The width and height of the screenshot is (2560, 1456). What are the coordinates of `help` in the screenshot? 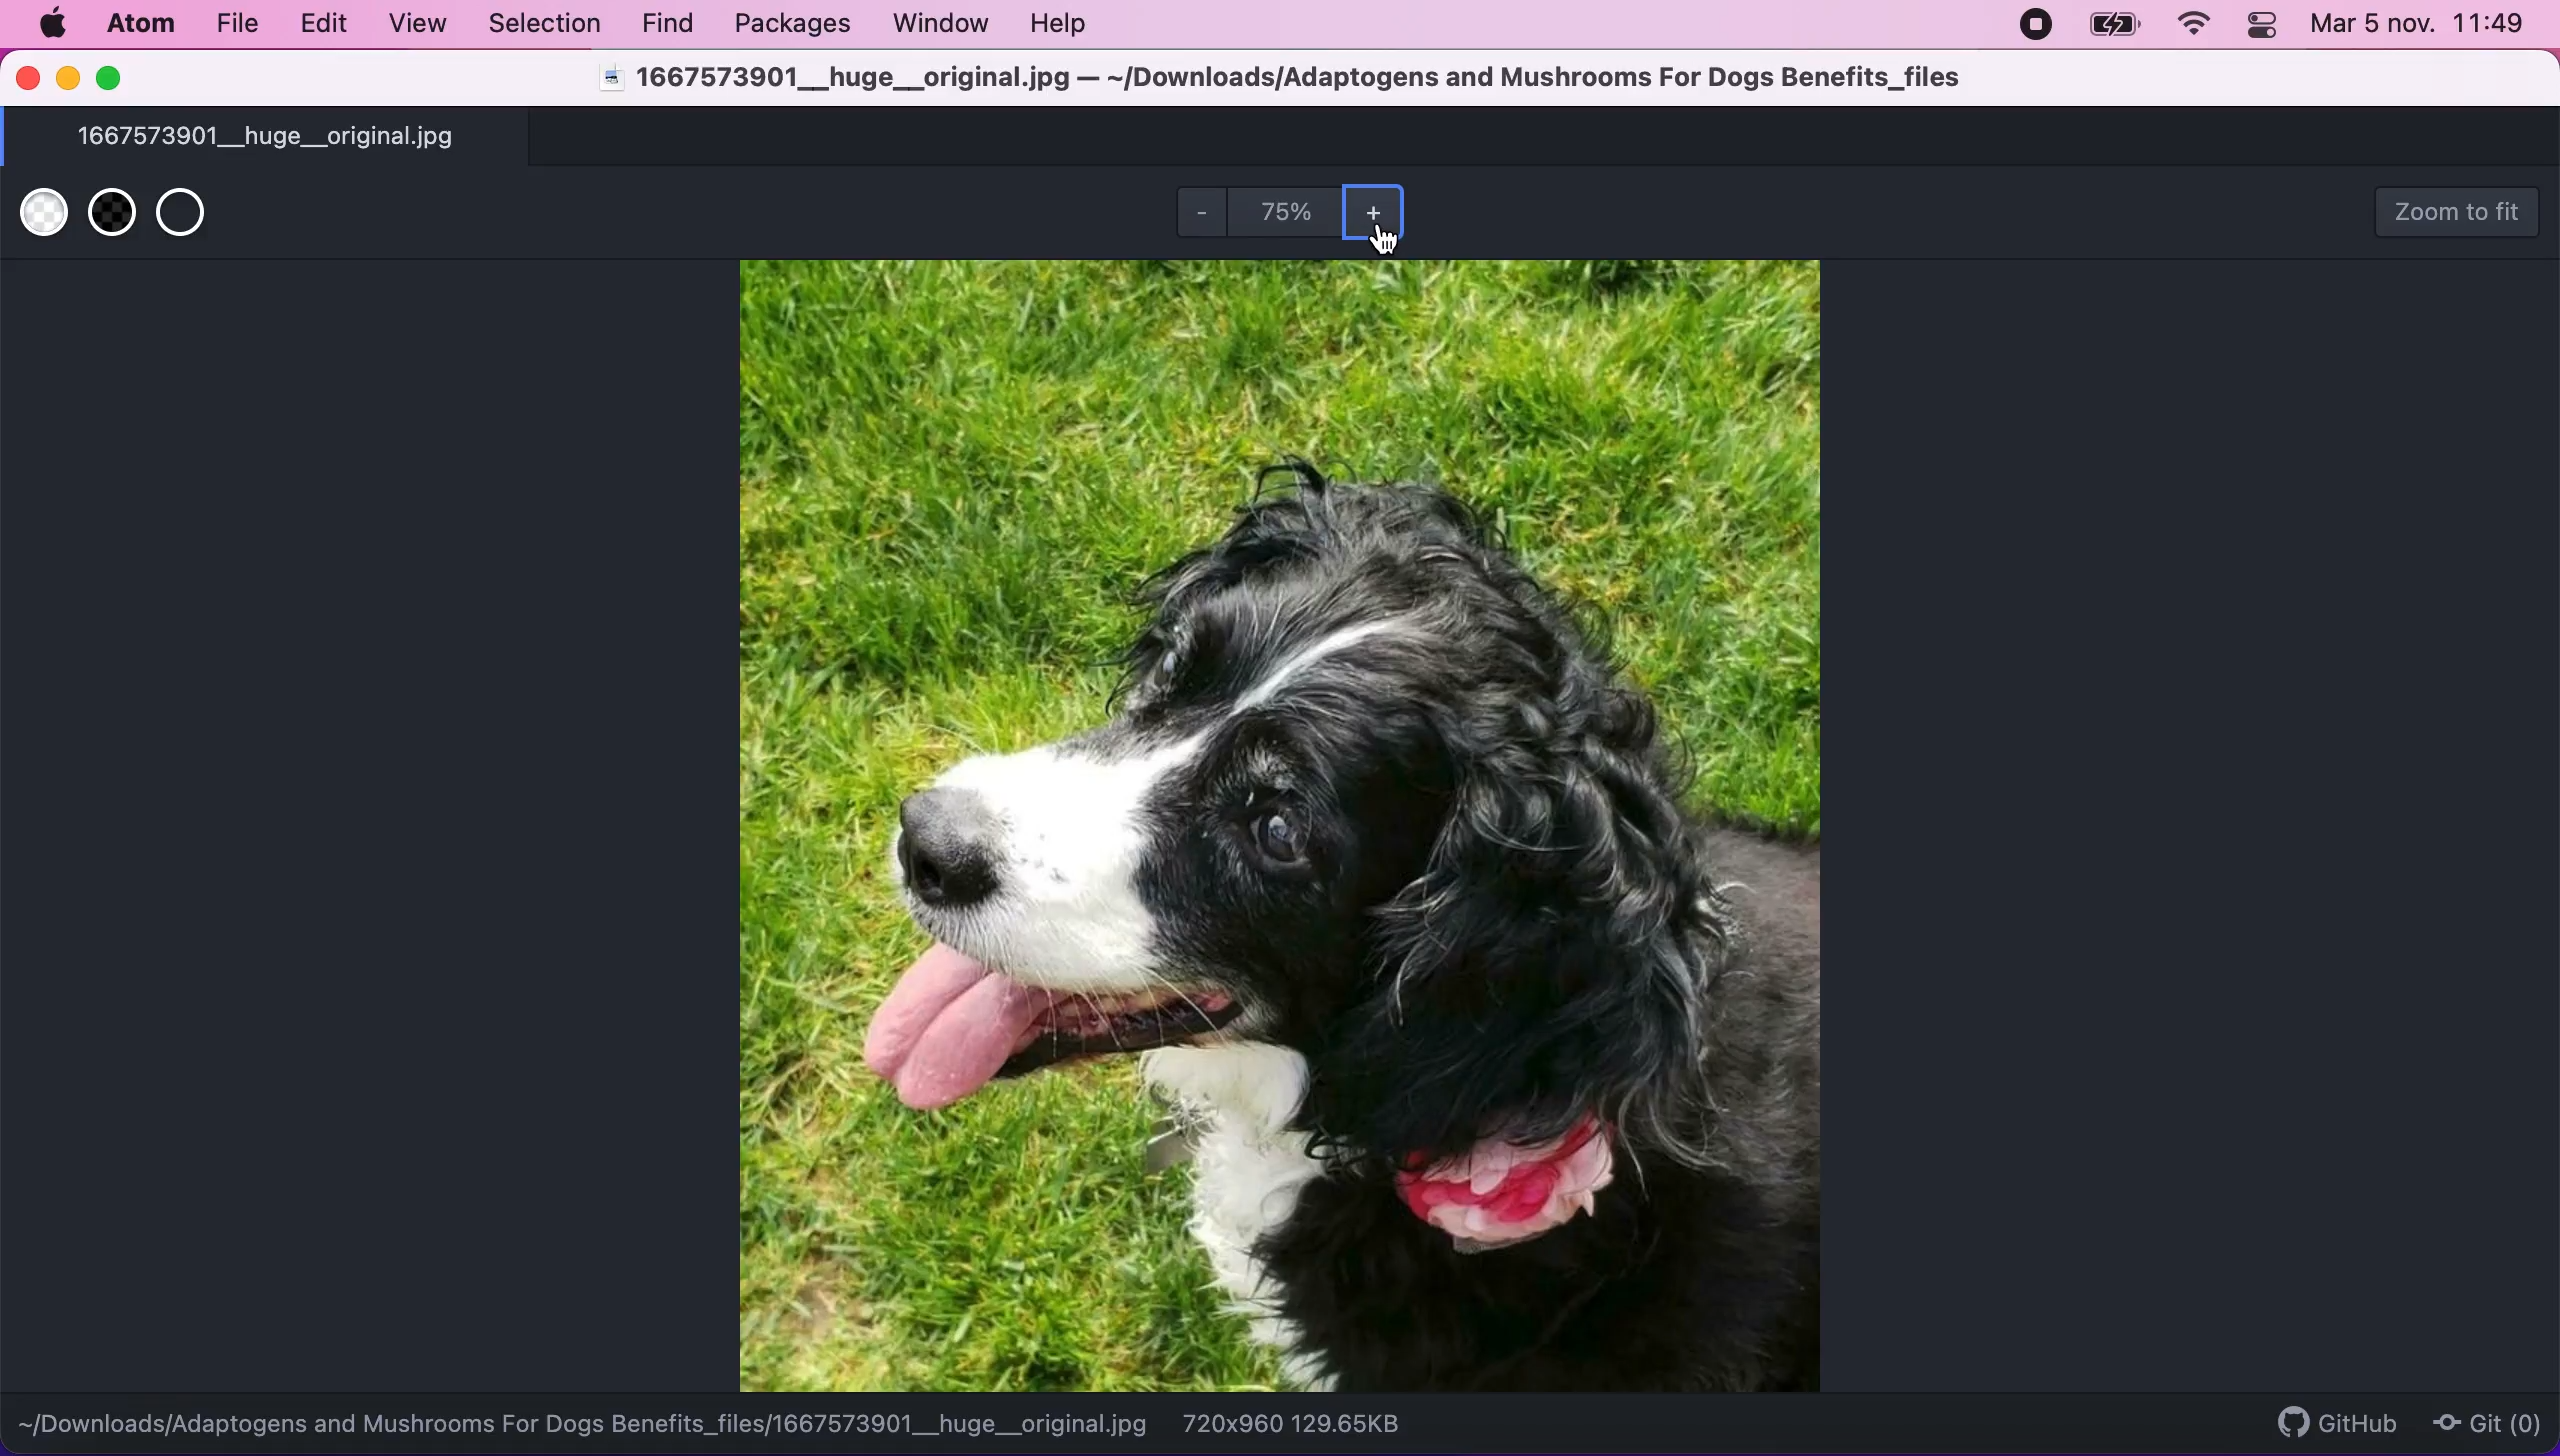 It's located at (1067, 27).